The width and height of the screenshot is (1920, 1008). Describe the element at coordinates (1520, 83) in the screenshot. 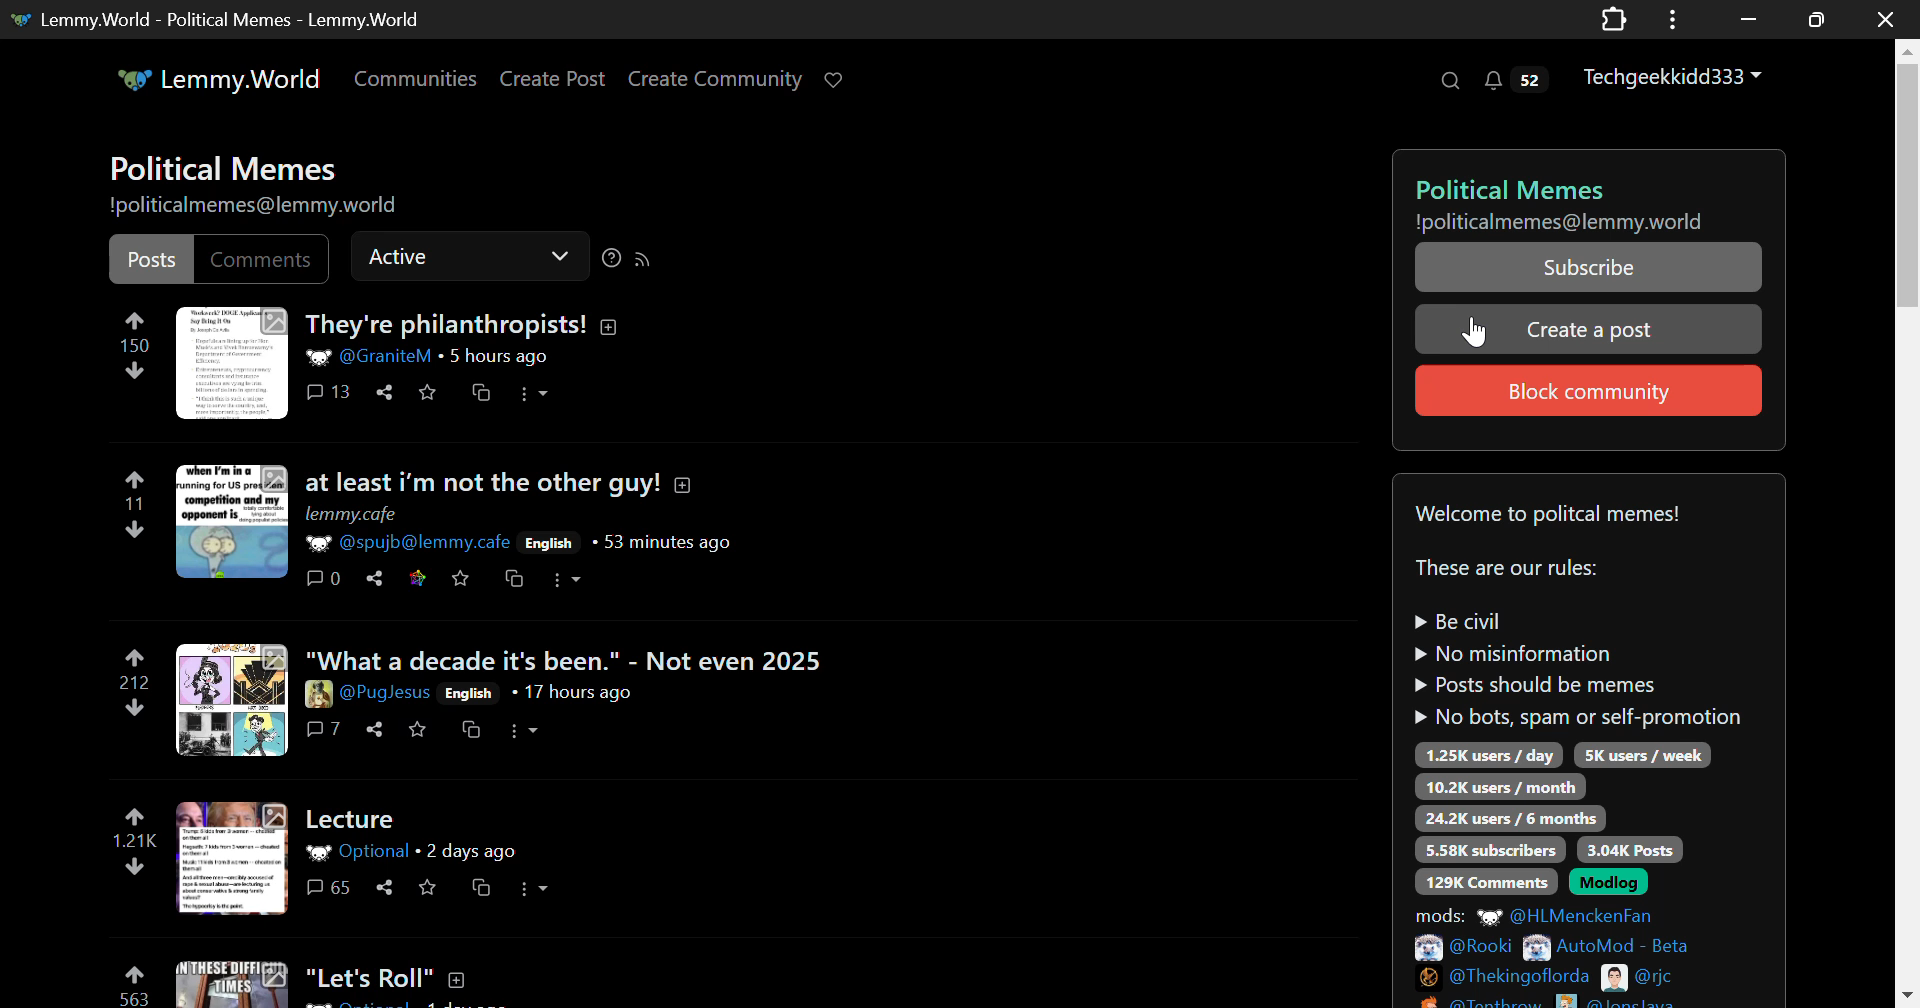

I see `Notifications` at that location.